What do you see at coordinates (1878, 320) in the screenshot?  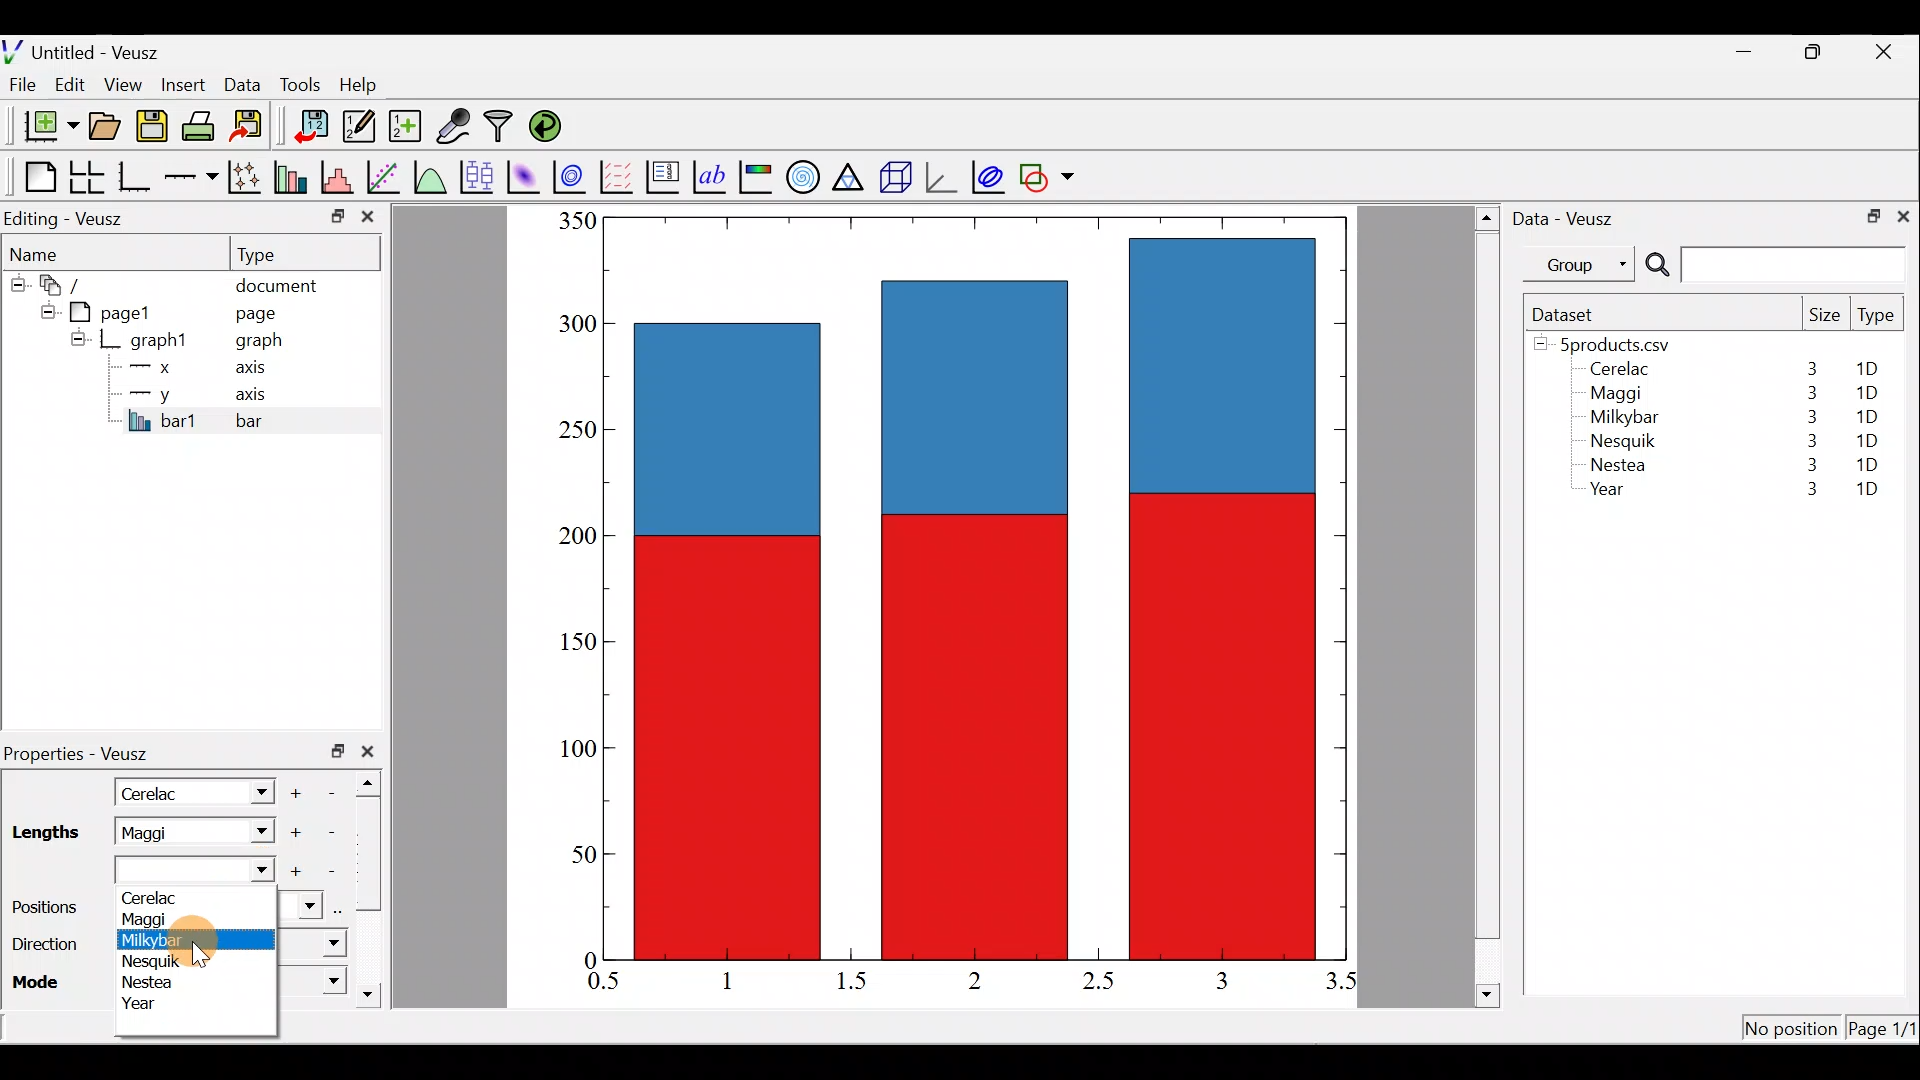 I see `Type` at bounding box center [1878, 320].